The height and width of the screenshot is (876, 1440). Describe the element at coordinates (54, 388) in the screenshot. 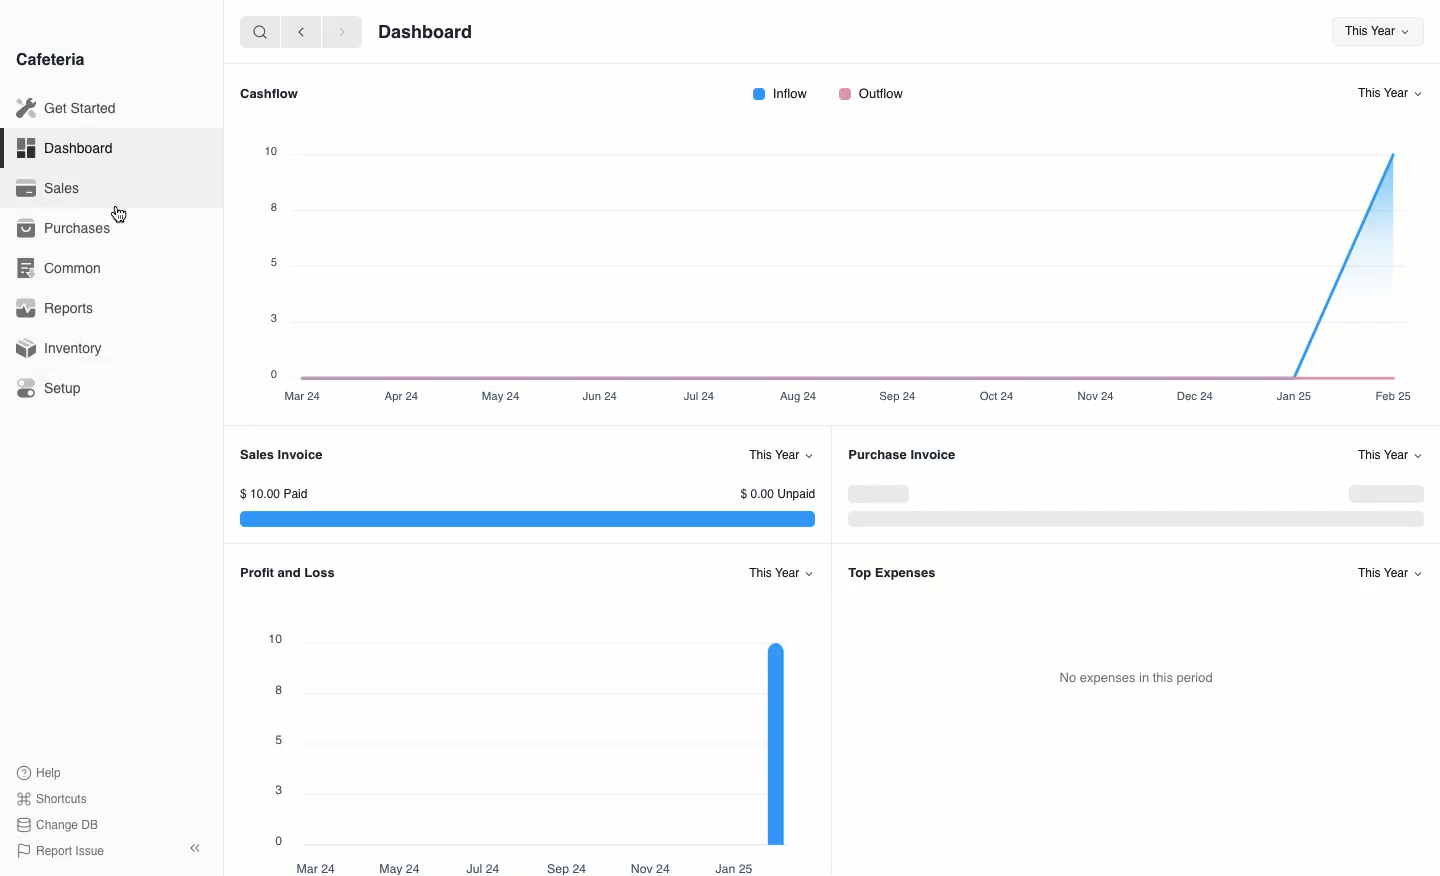

I see `Setup` at that location.